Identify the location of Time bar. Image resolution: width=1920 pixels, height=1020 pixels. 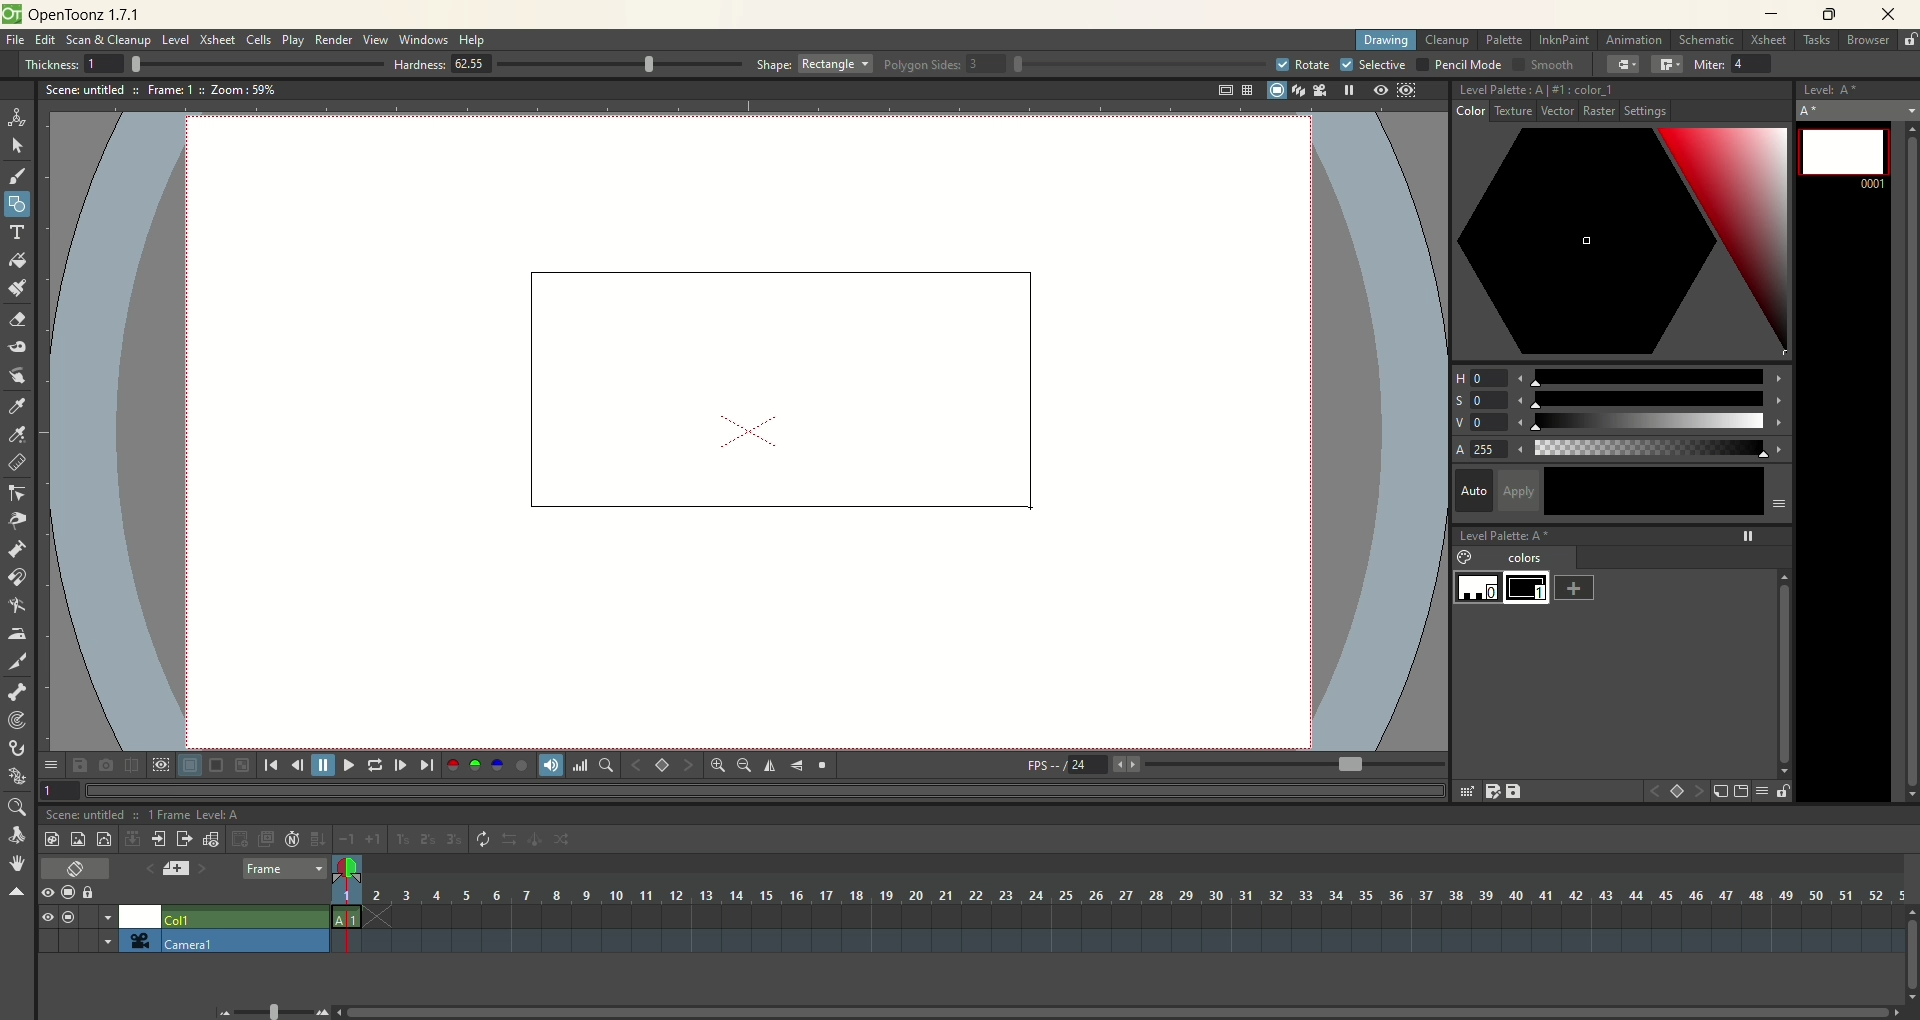
(1134, 895).